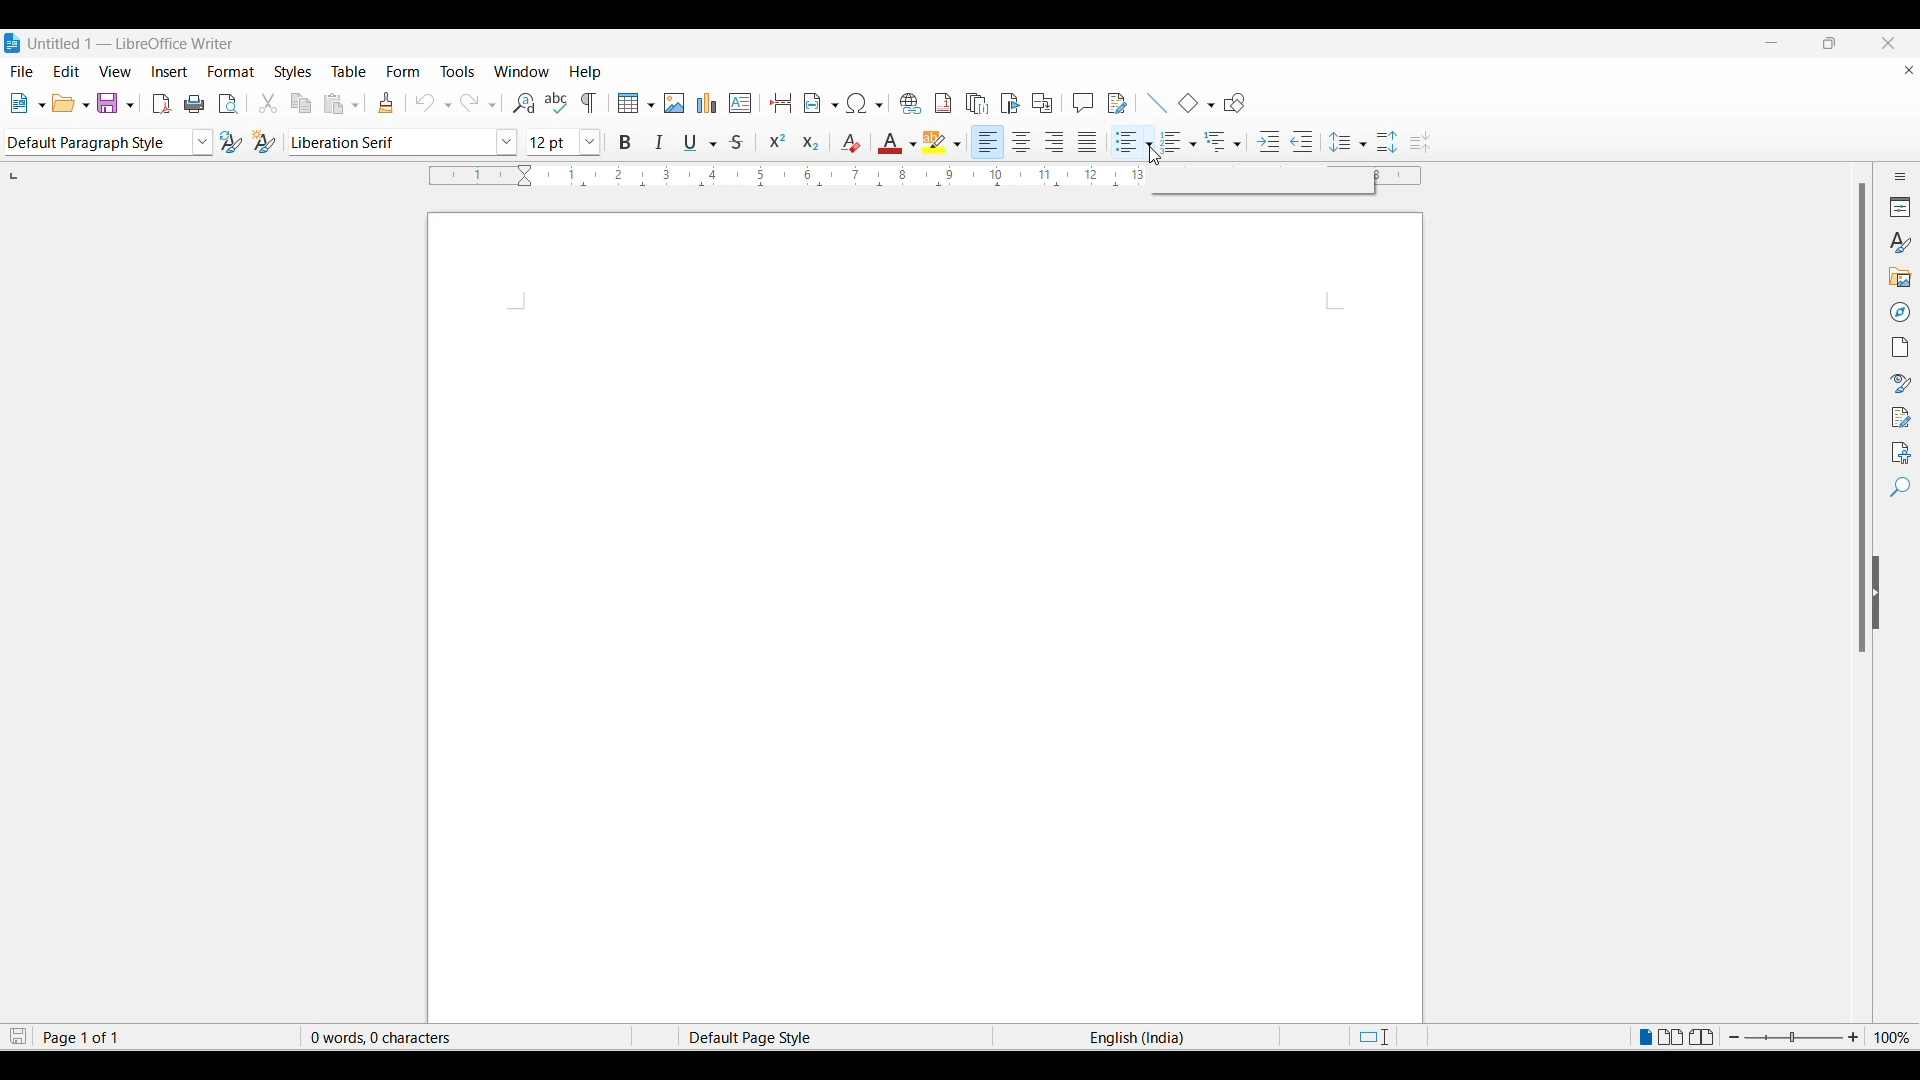 The image size is (1920, 1080). What do you see at coordinates (1084, 103) in the screenshot?
I see `comment` at bounding box center [1084, 103].